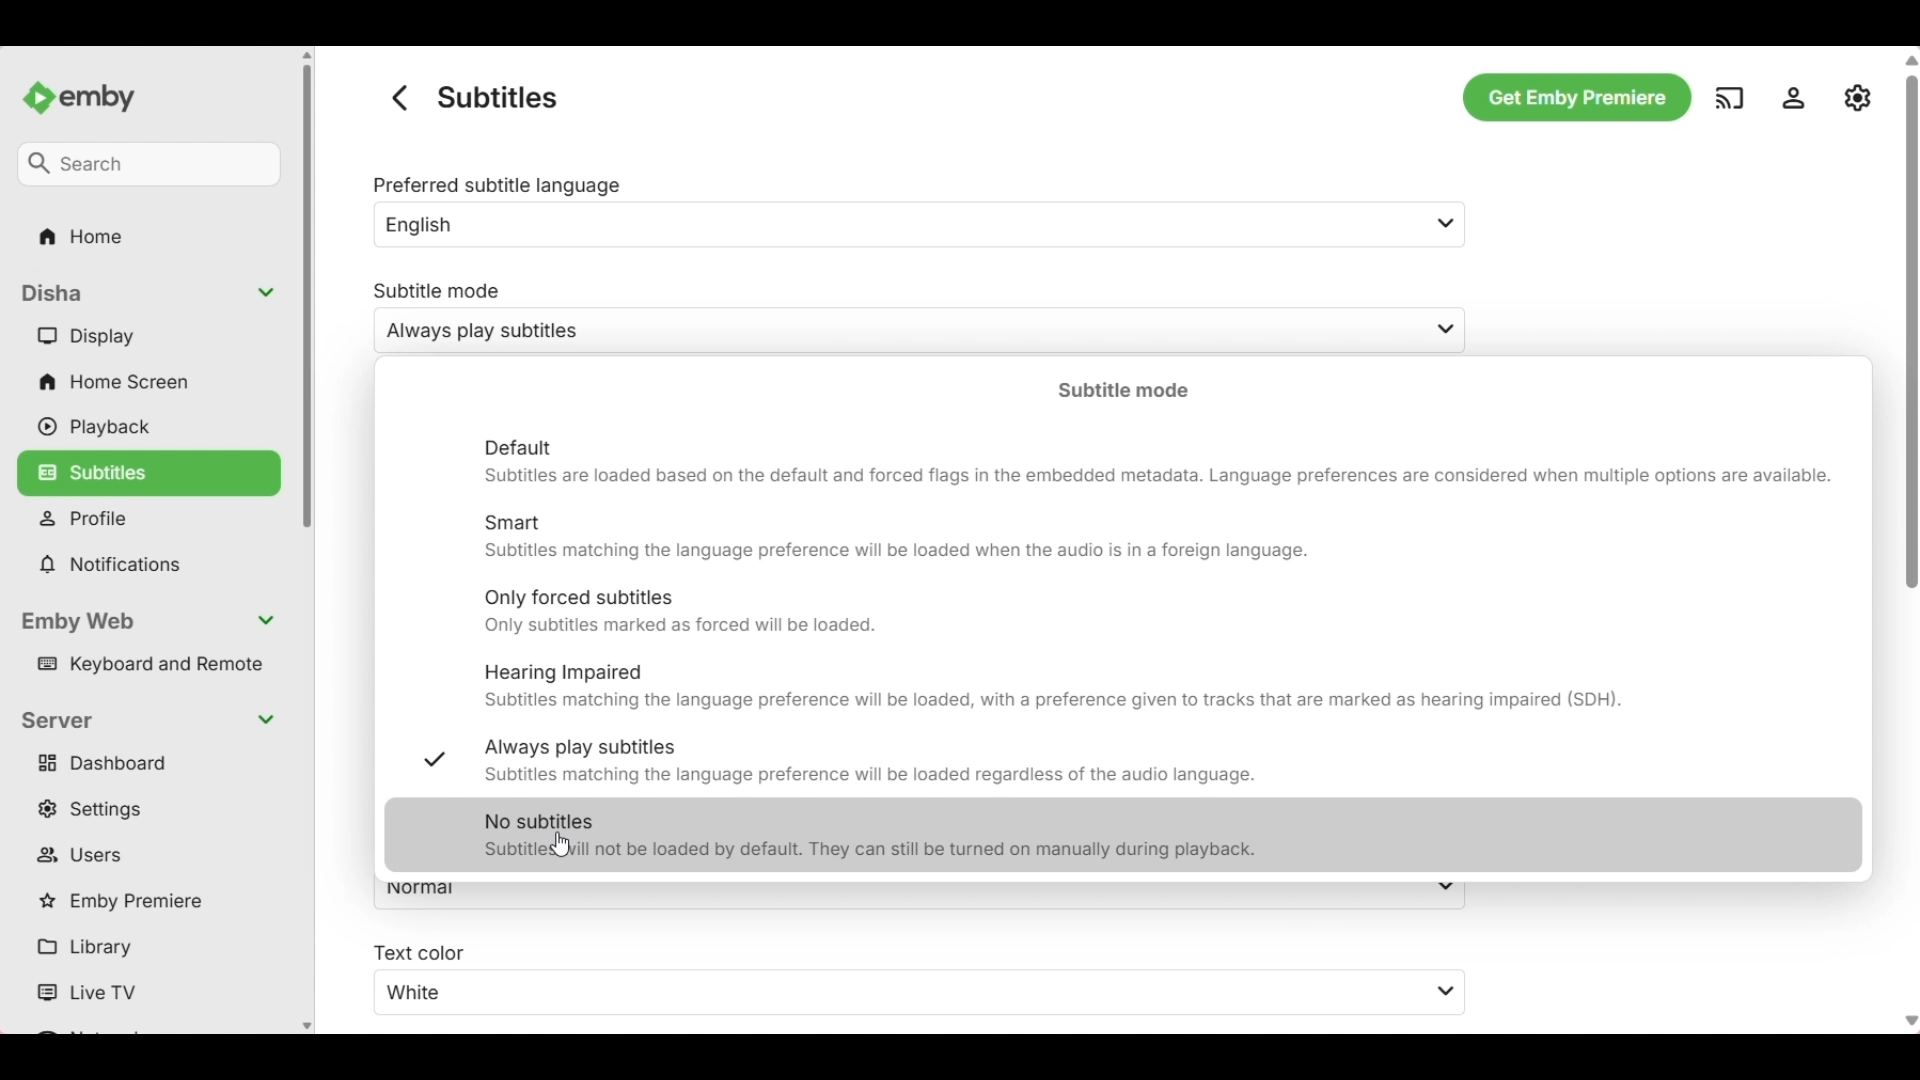 Image resolution: width=1920 pixels, height=1080 pixels. What do you see at coordinates (1730, 96) in the screenshot?
I see `` at bounding box center [1730, 96].